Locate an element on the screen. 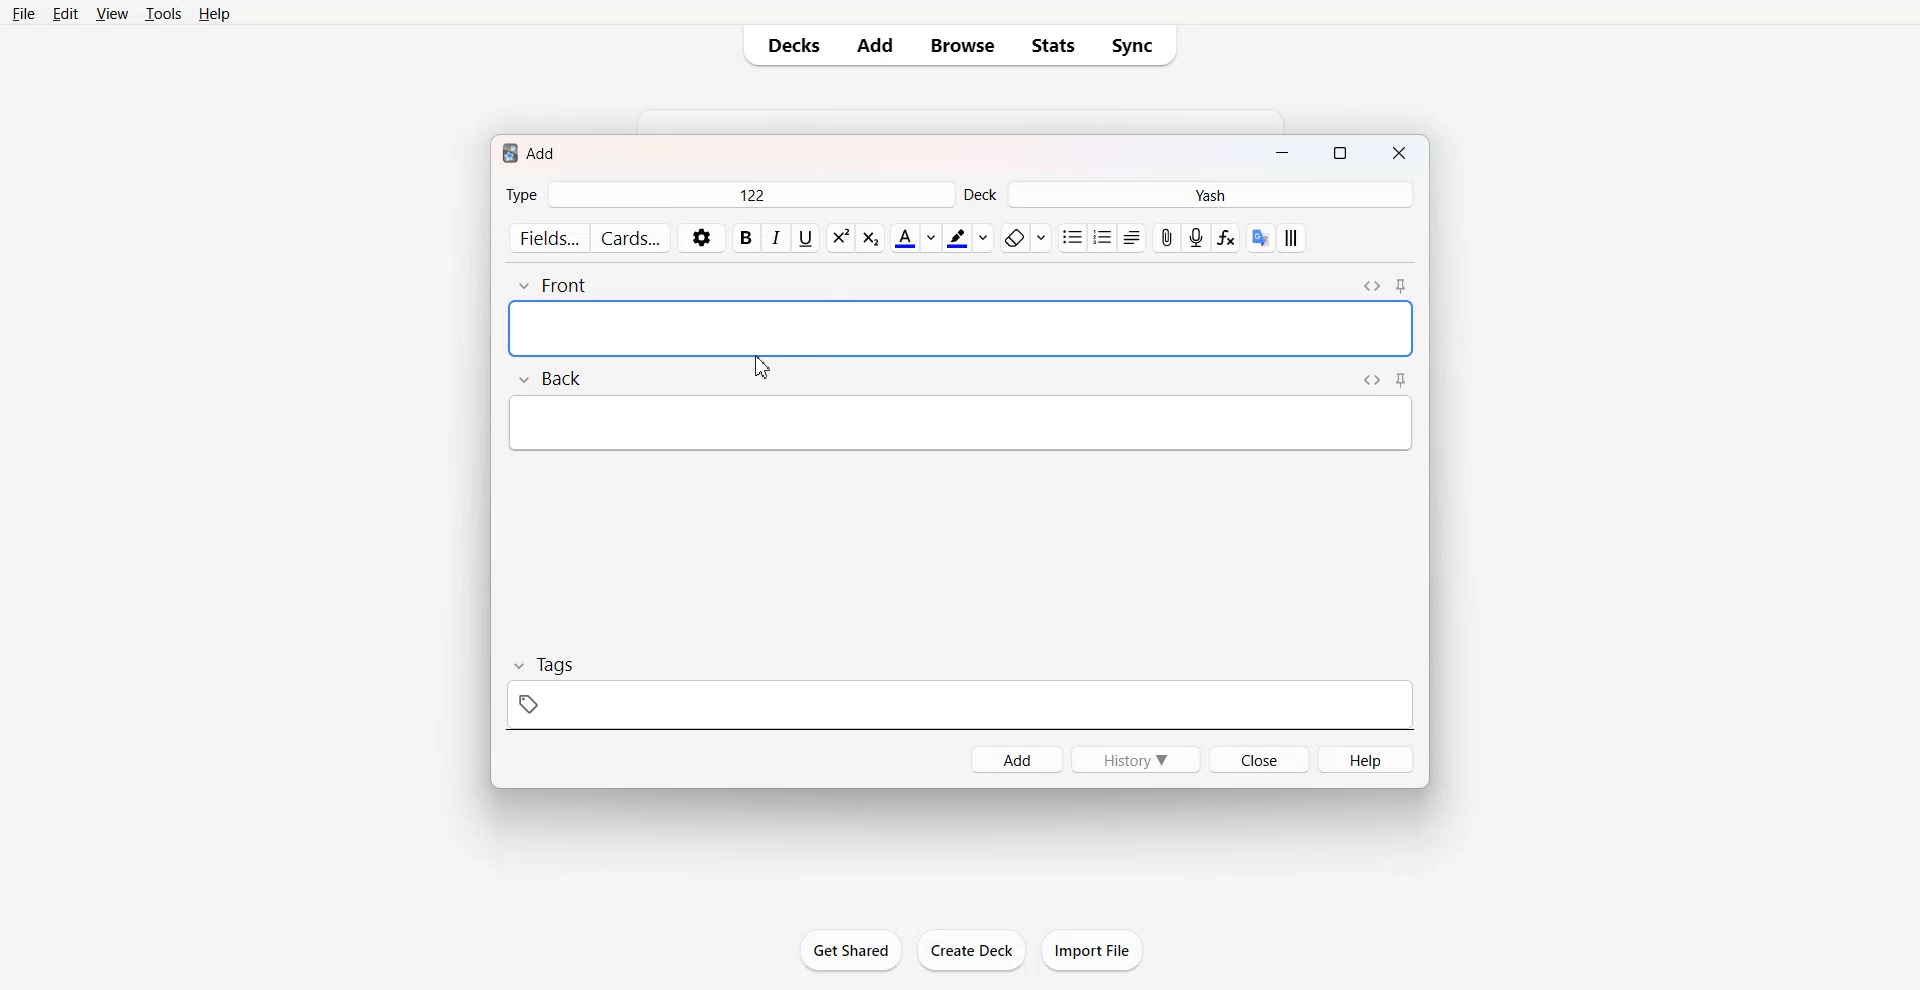  Help is located at coordinates (215, 14).